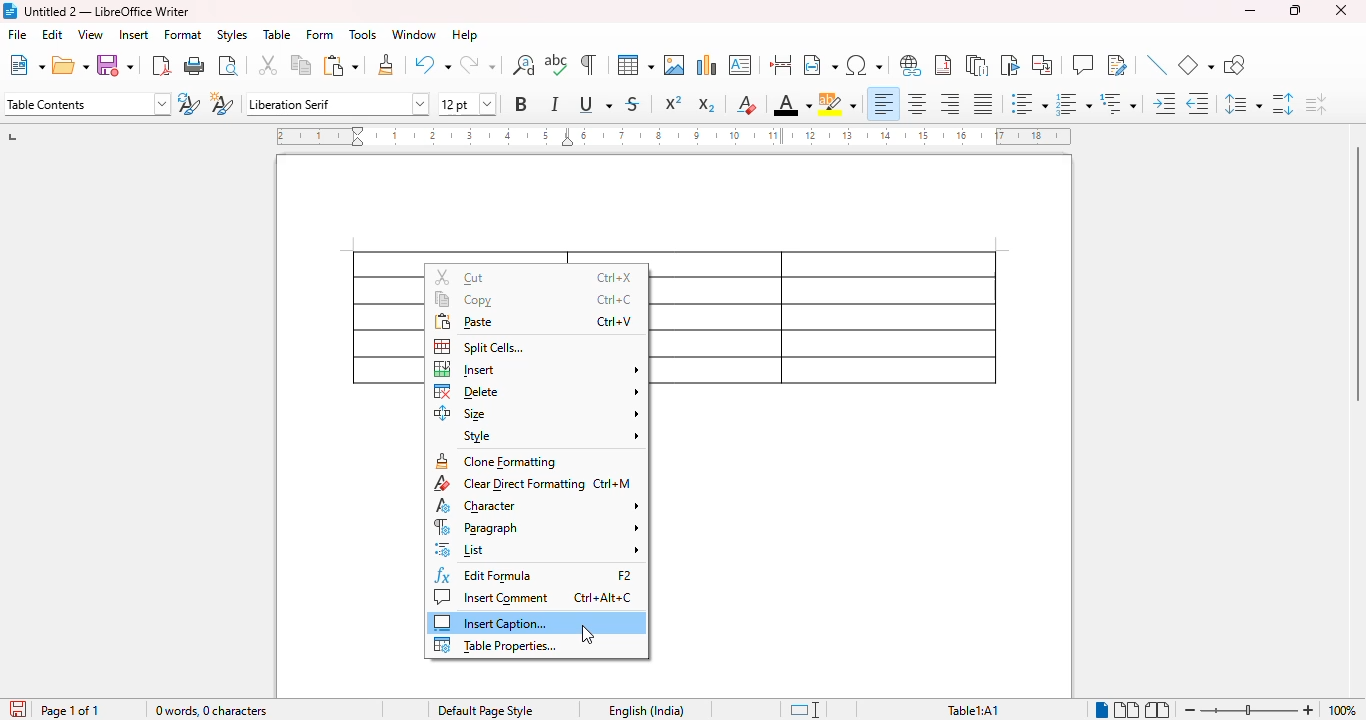 Image resolution: width=1366 pixels, height=720 pixels. Describe the element at coordinates (535, 575) in the screenshot. I see `edit formula` at that location.